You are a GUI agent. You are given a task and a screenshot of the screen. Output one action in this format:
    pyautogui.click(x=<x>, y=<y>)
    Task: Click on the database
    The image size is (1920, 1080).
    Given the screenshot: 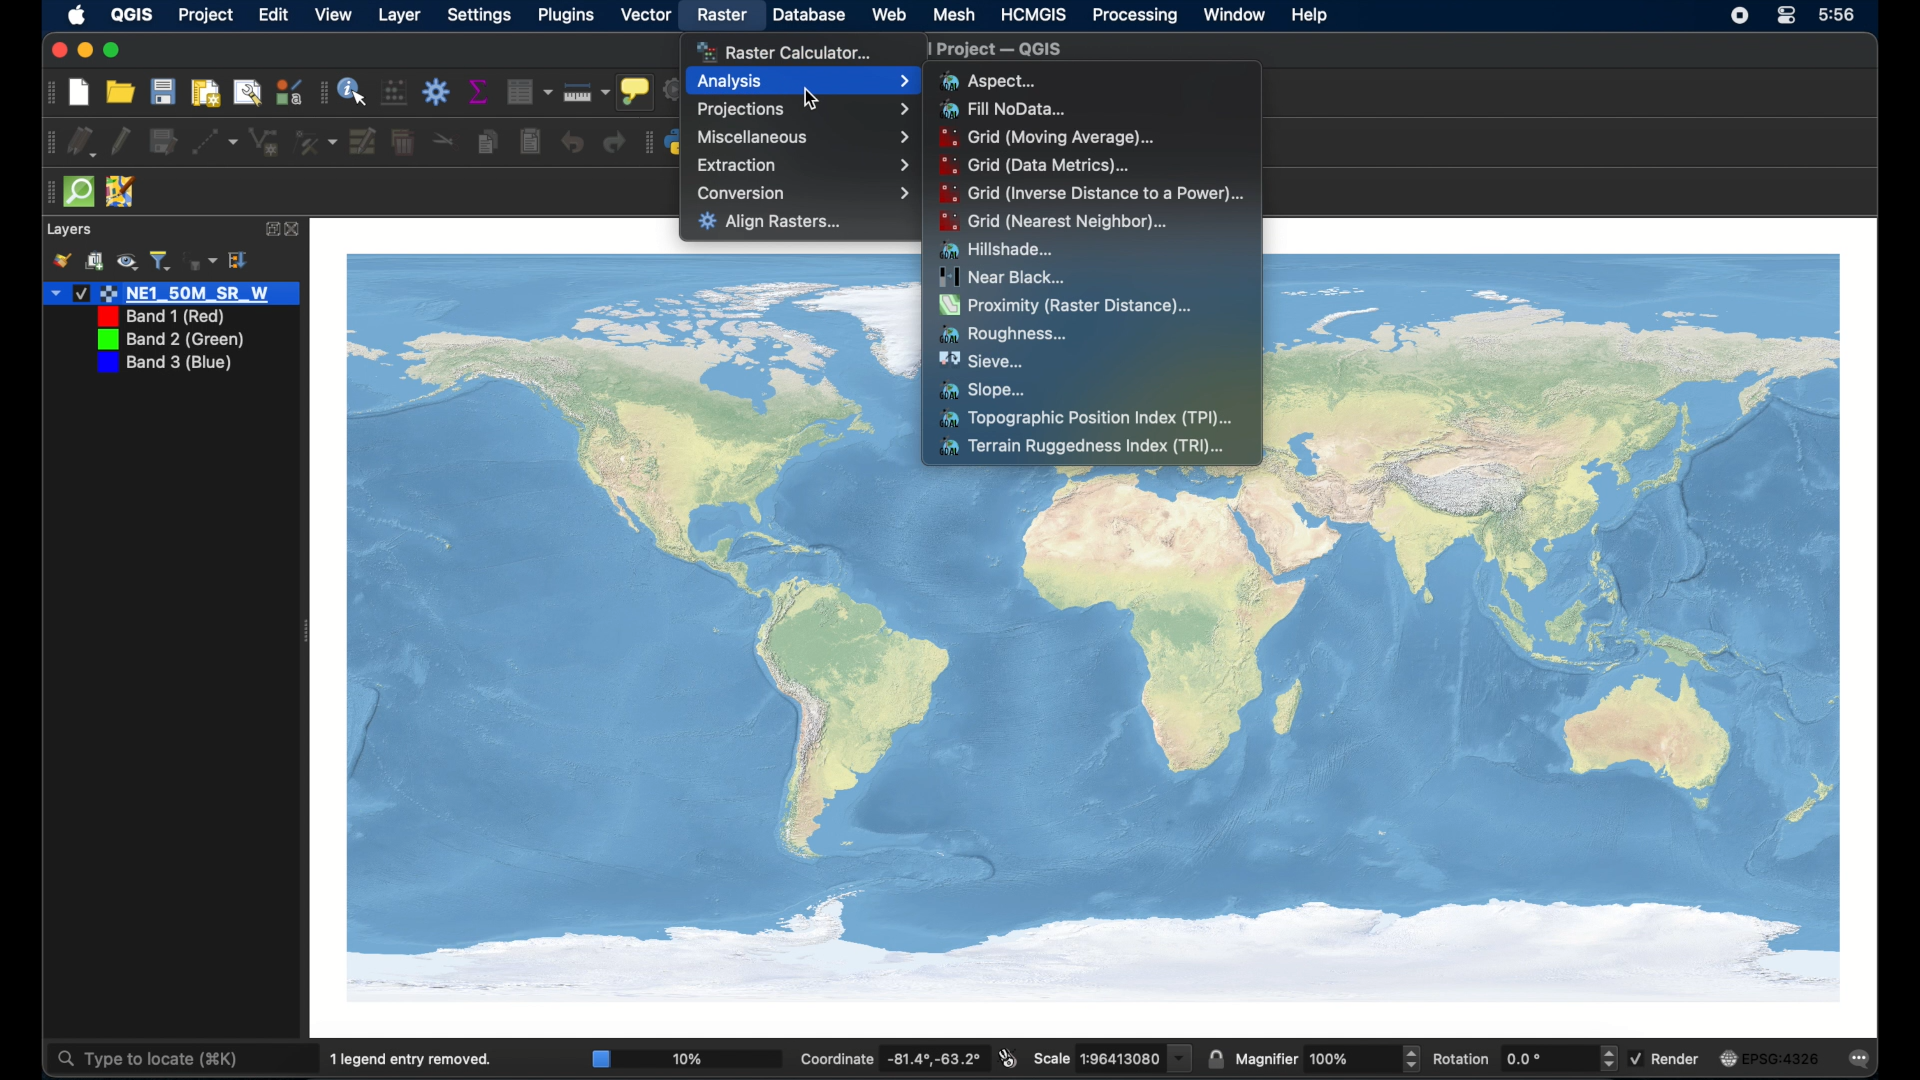 What is the action you would take?
    pyautogui.click(x=807, y=15)
    